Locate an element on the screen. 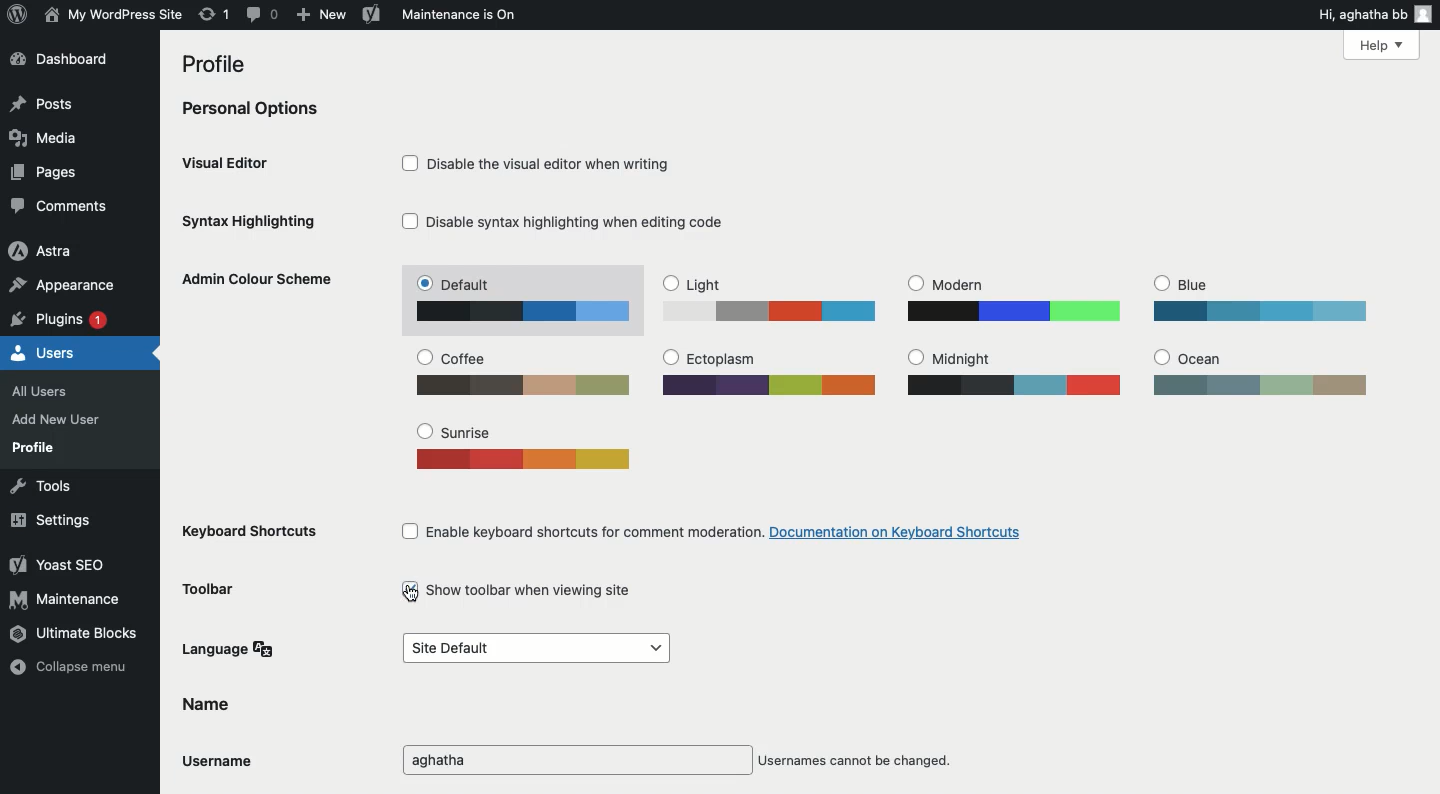  Comments is located at coordinates (61, 204).